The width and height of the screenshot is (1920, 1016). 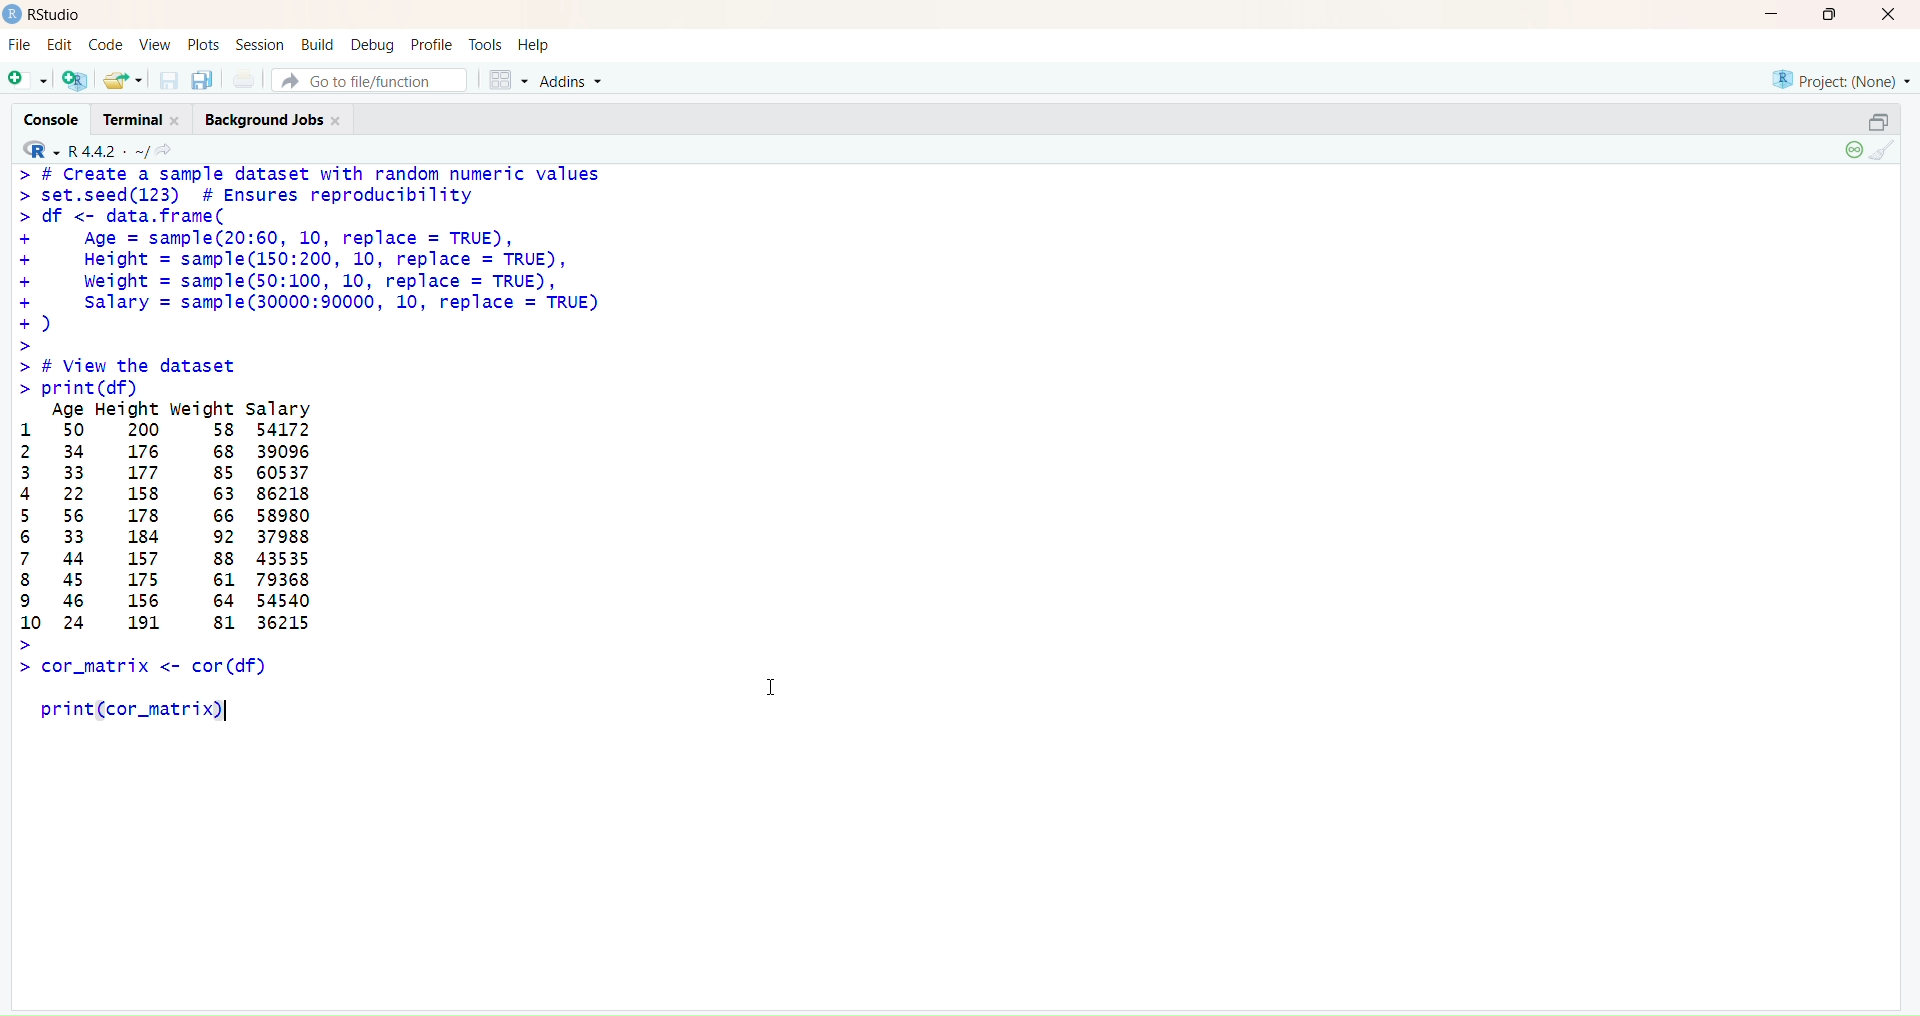 I want to click on Workspace panes, so click(x=504, y=79).